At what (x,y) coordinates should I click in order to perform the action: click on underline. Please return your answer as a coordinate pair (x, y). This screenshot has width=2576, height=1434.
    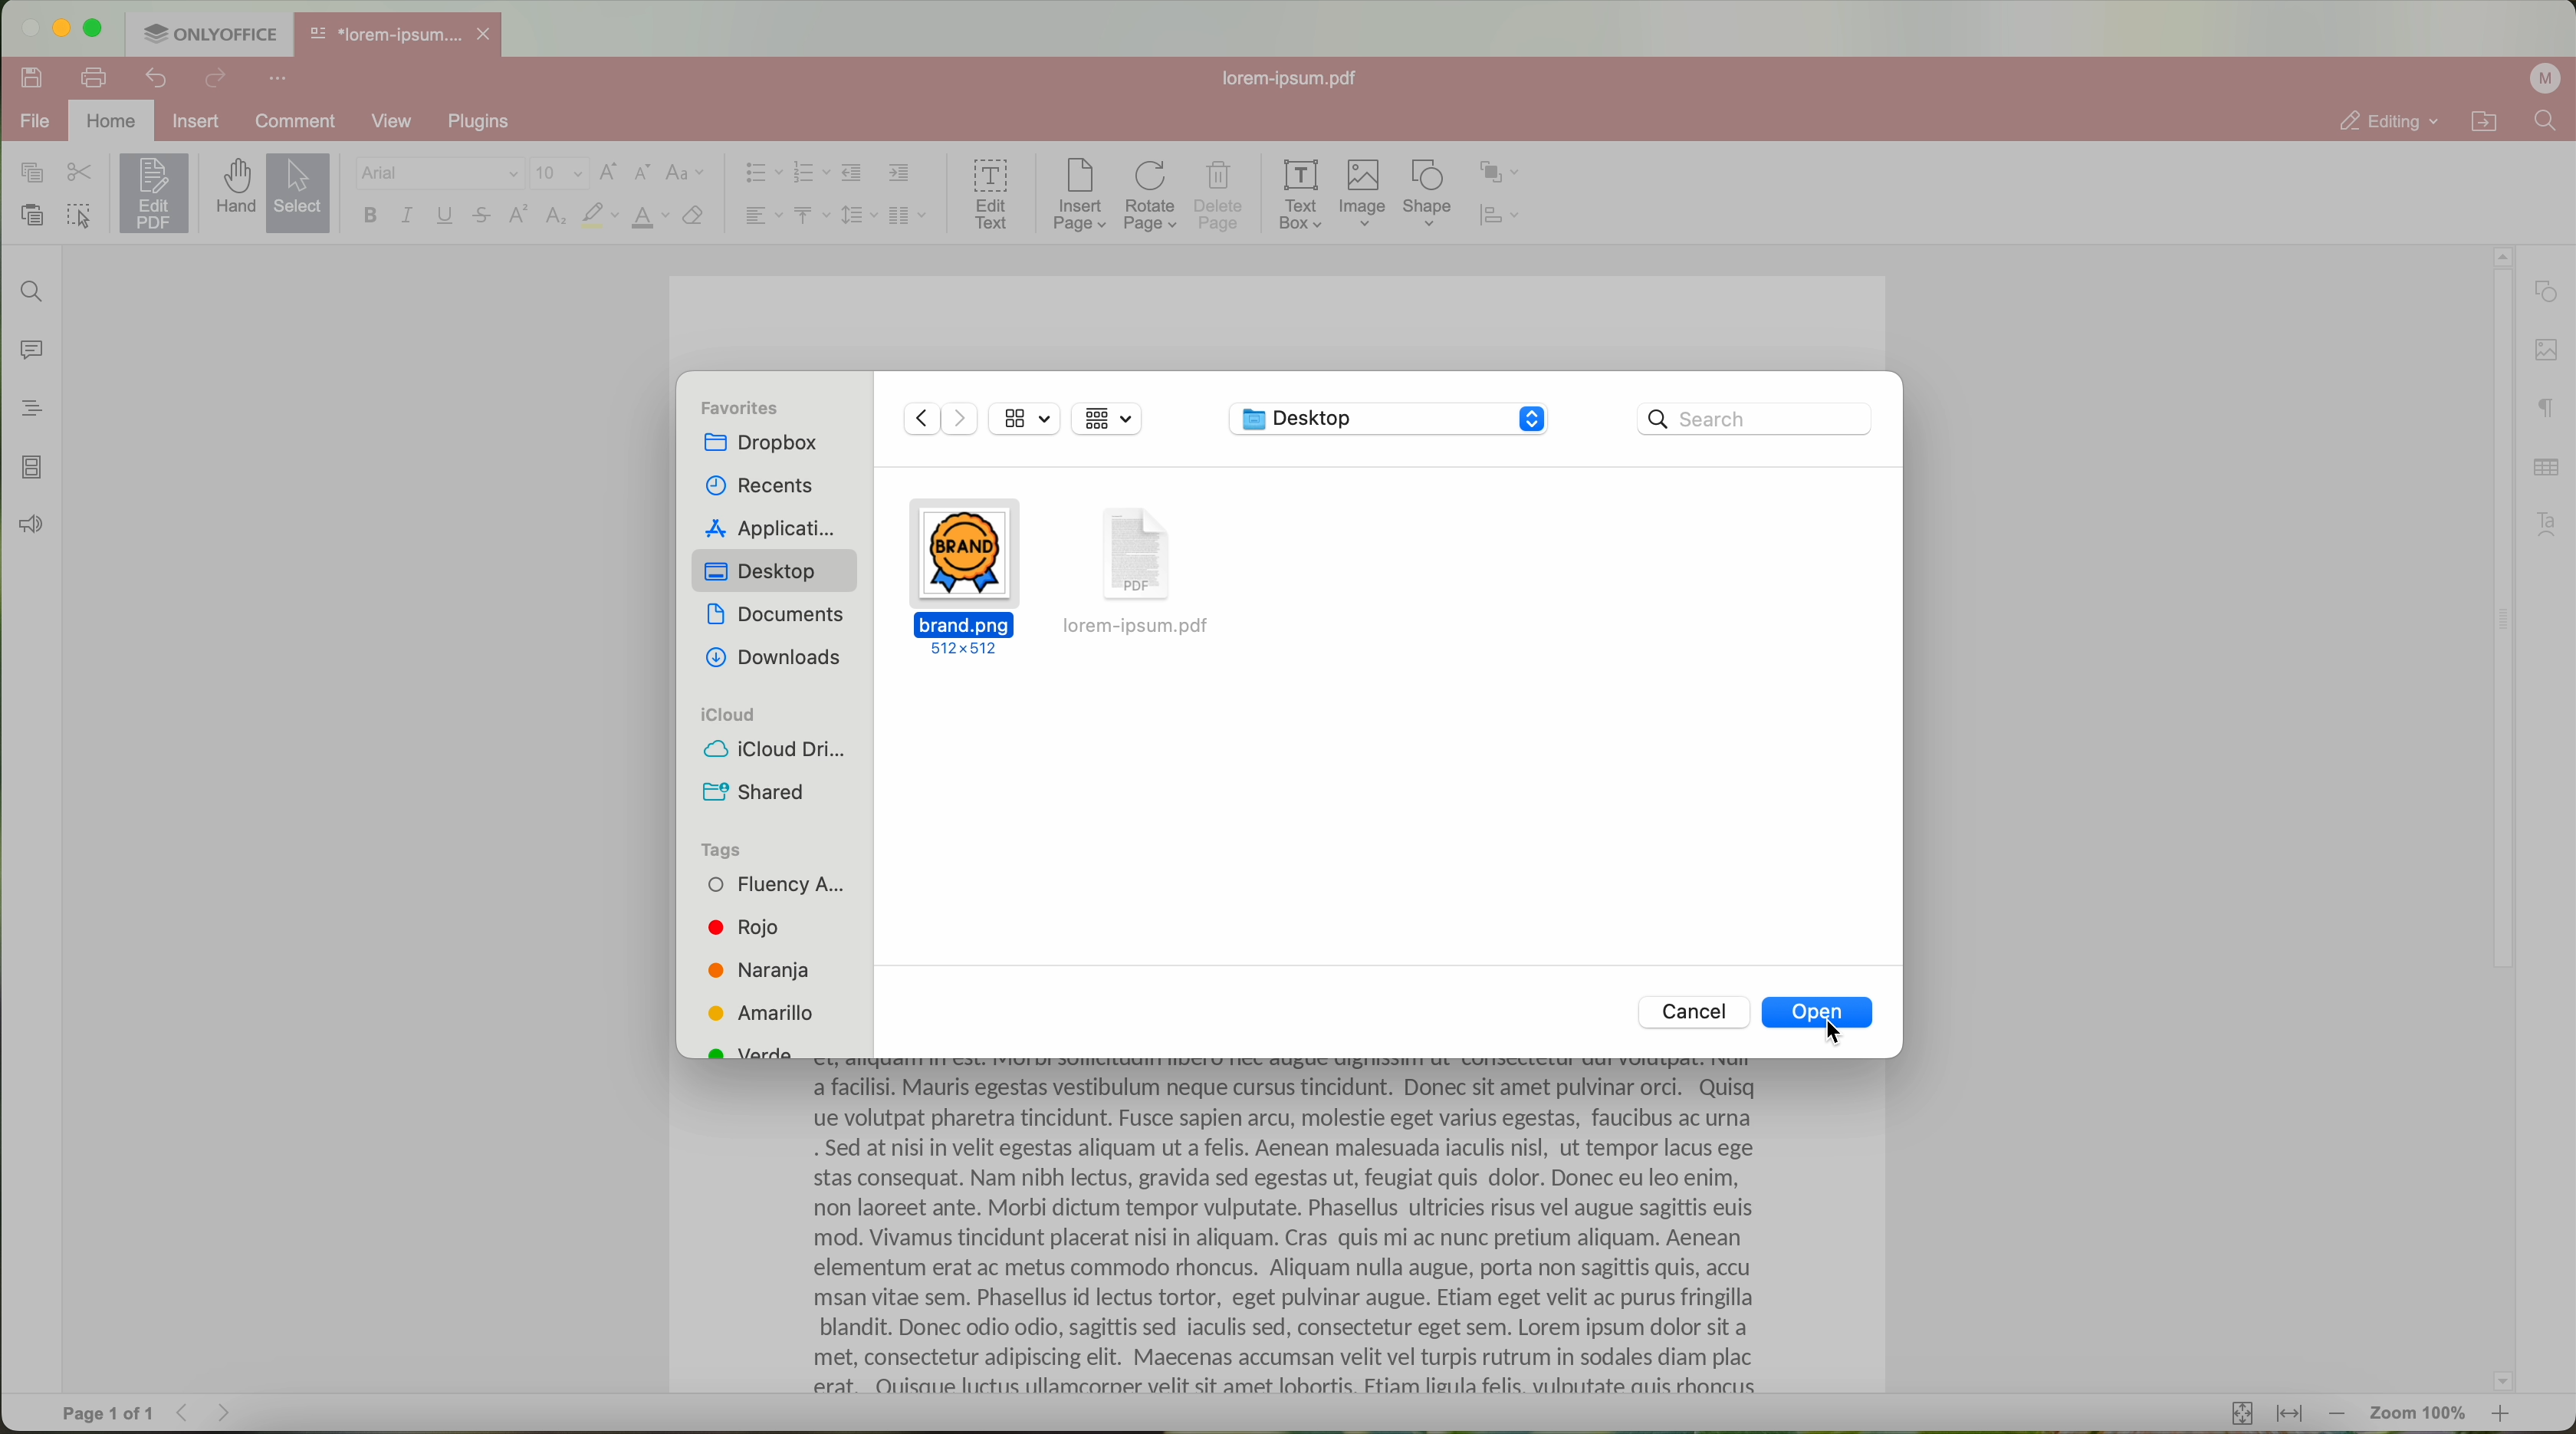
    Looking at the image, I should click on (446, 219).